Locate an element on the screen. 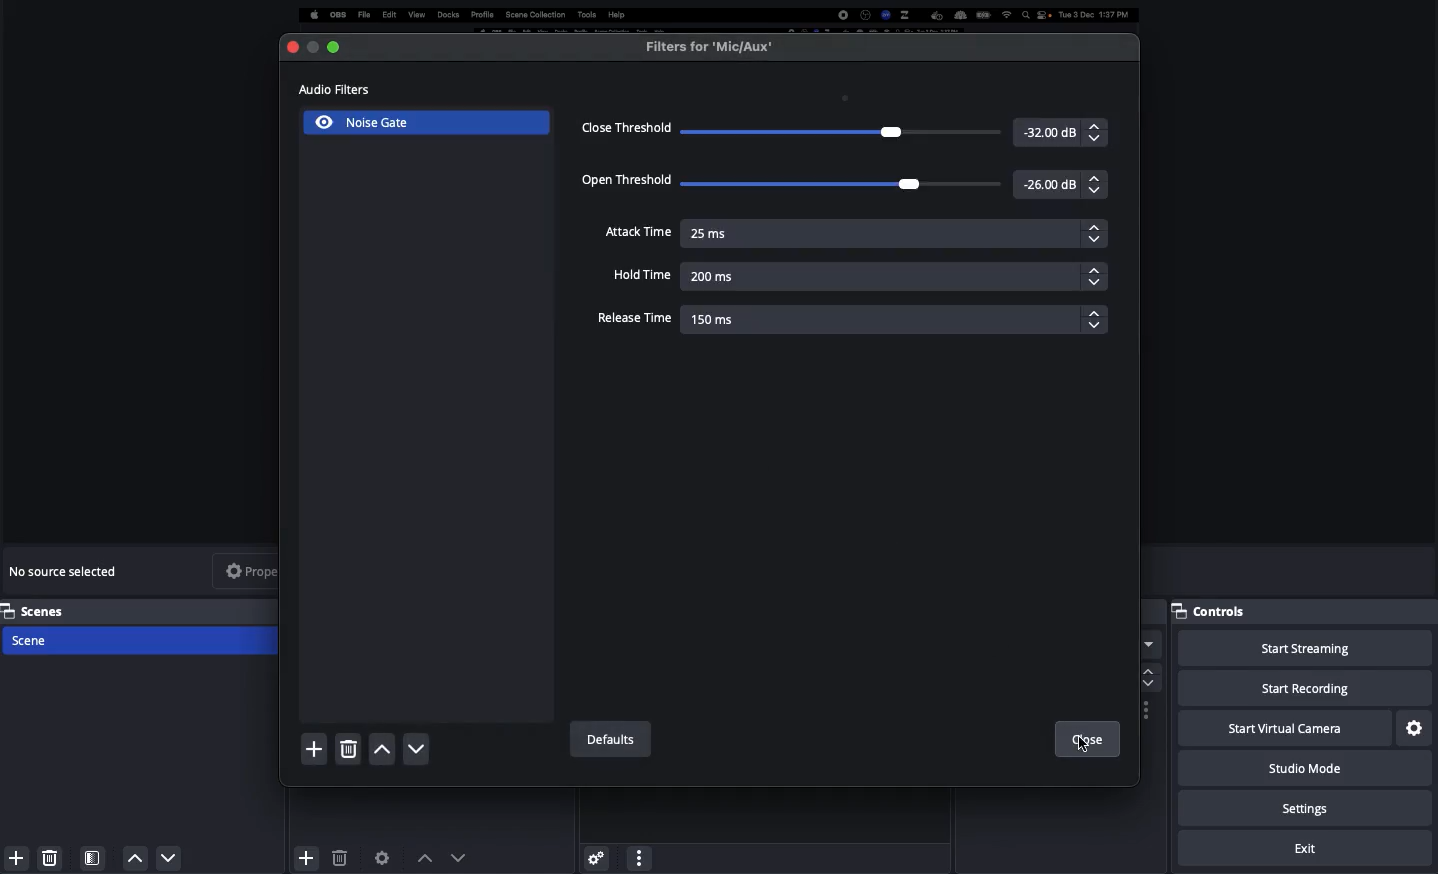 This screenshot has width=1438, height=874. Controls is located at coordinates (1217, 611).